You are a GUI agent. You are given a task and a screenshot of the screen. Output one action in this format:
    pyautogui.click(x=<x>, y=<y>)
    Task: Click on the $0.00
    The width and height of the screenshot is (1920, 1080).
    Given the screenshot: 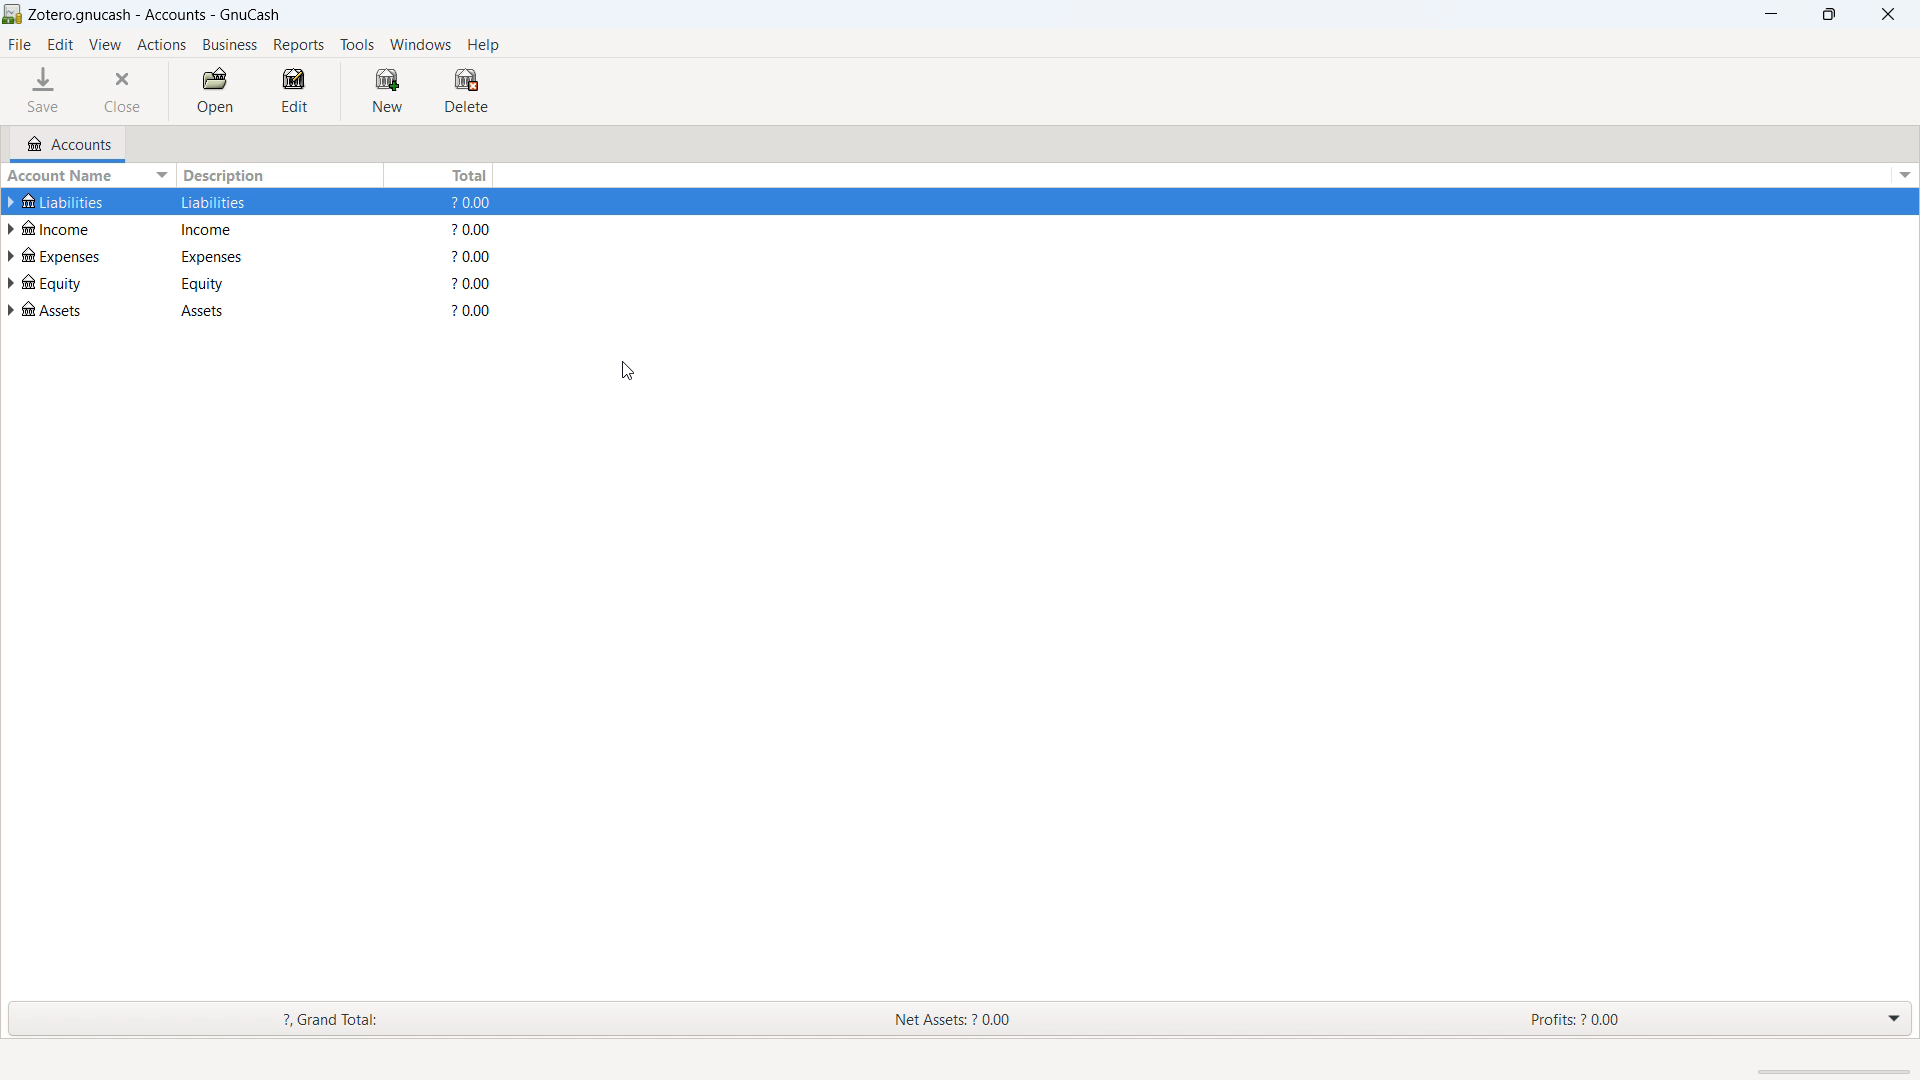 What is the action you would take?
    pyautogui.click(x=474, y=283)
    